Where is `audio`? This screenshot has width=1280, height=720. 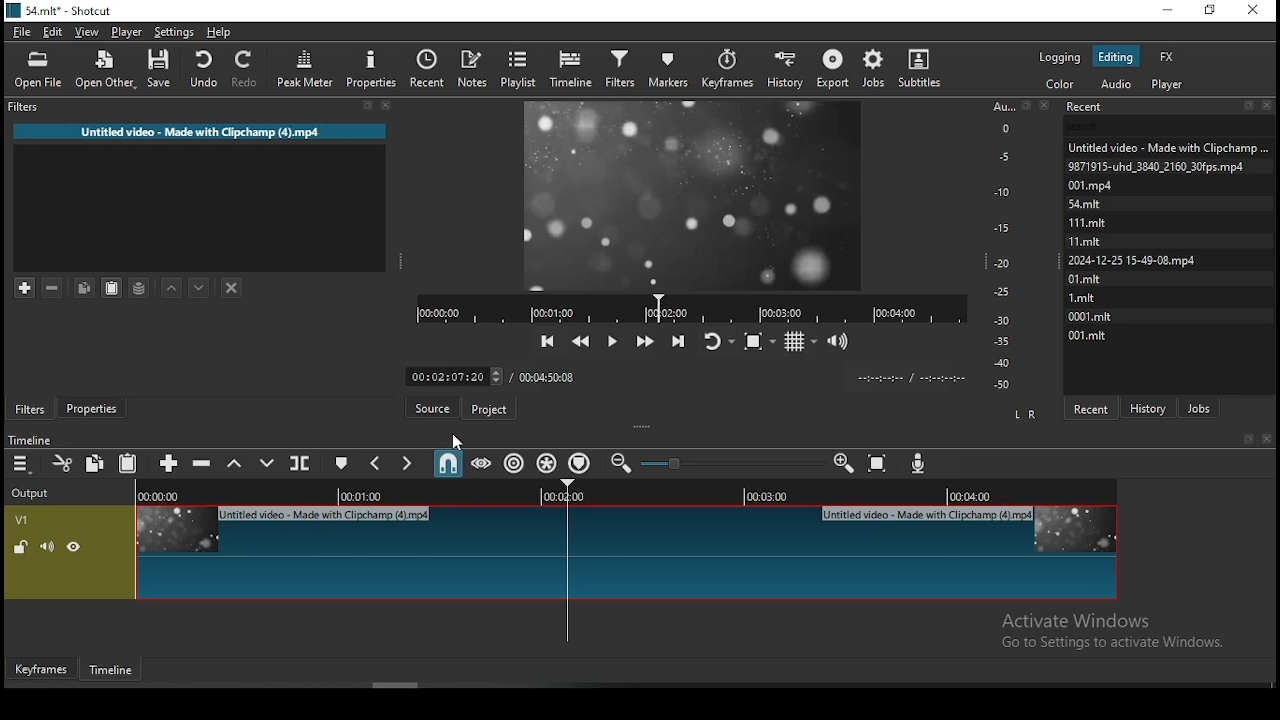
audio is located at coordinates (1119, 85).